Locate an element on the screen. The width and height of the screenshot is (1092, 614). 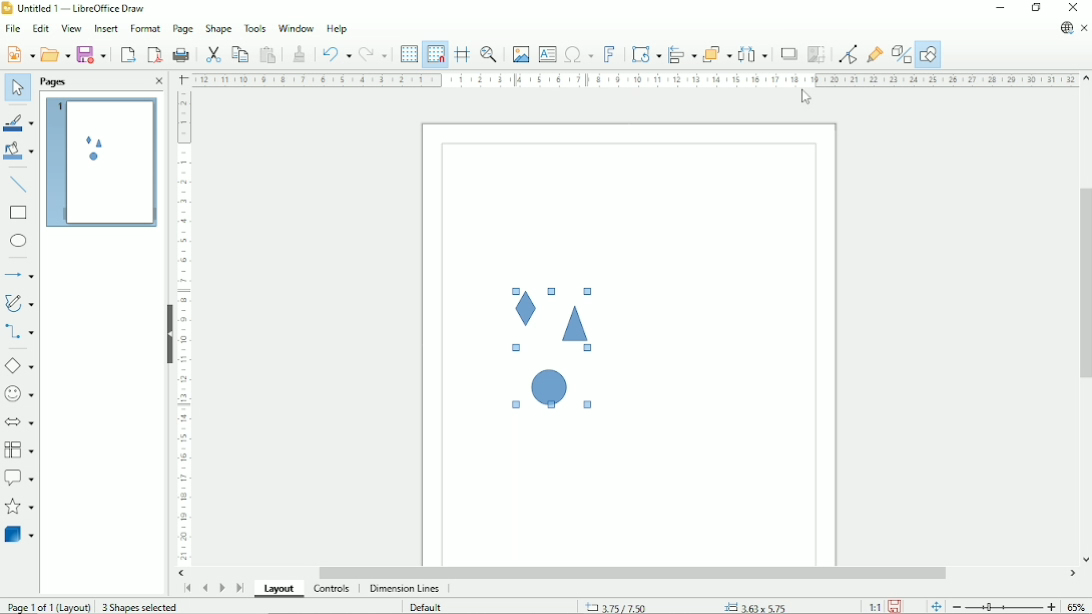
Save is located at coordinates (94, 53).